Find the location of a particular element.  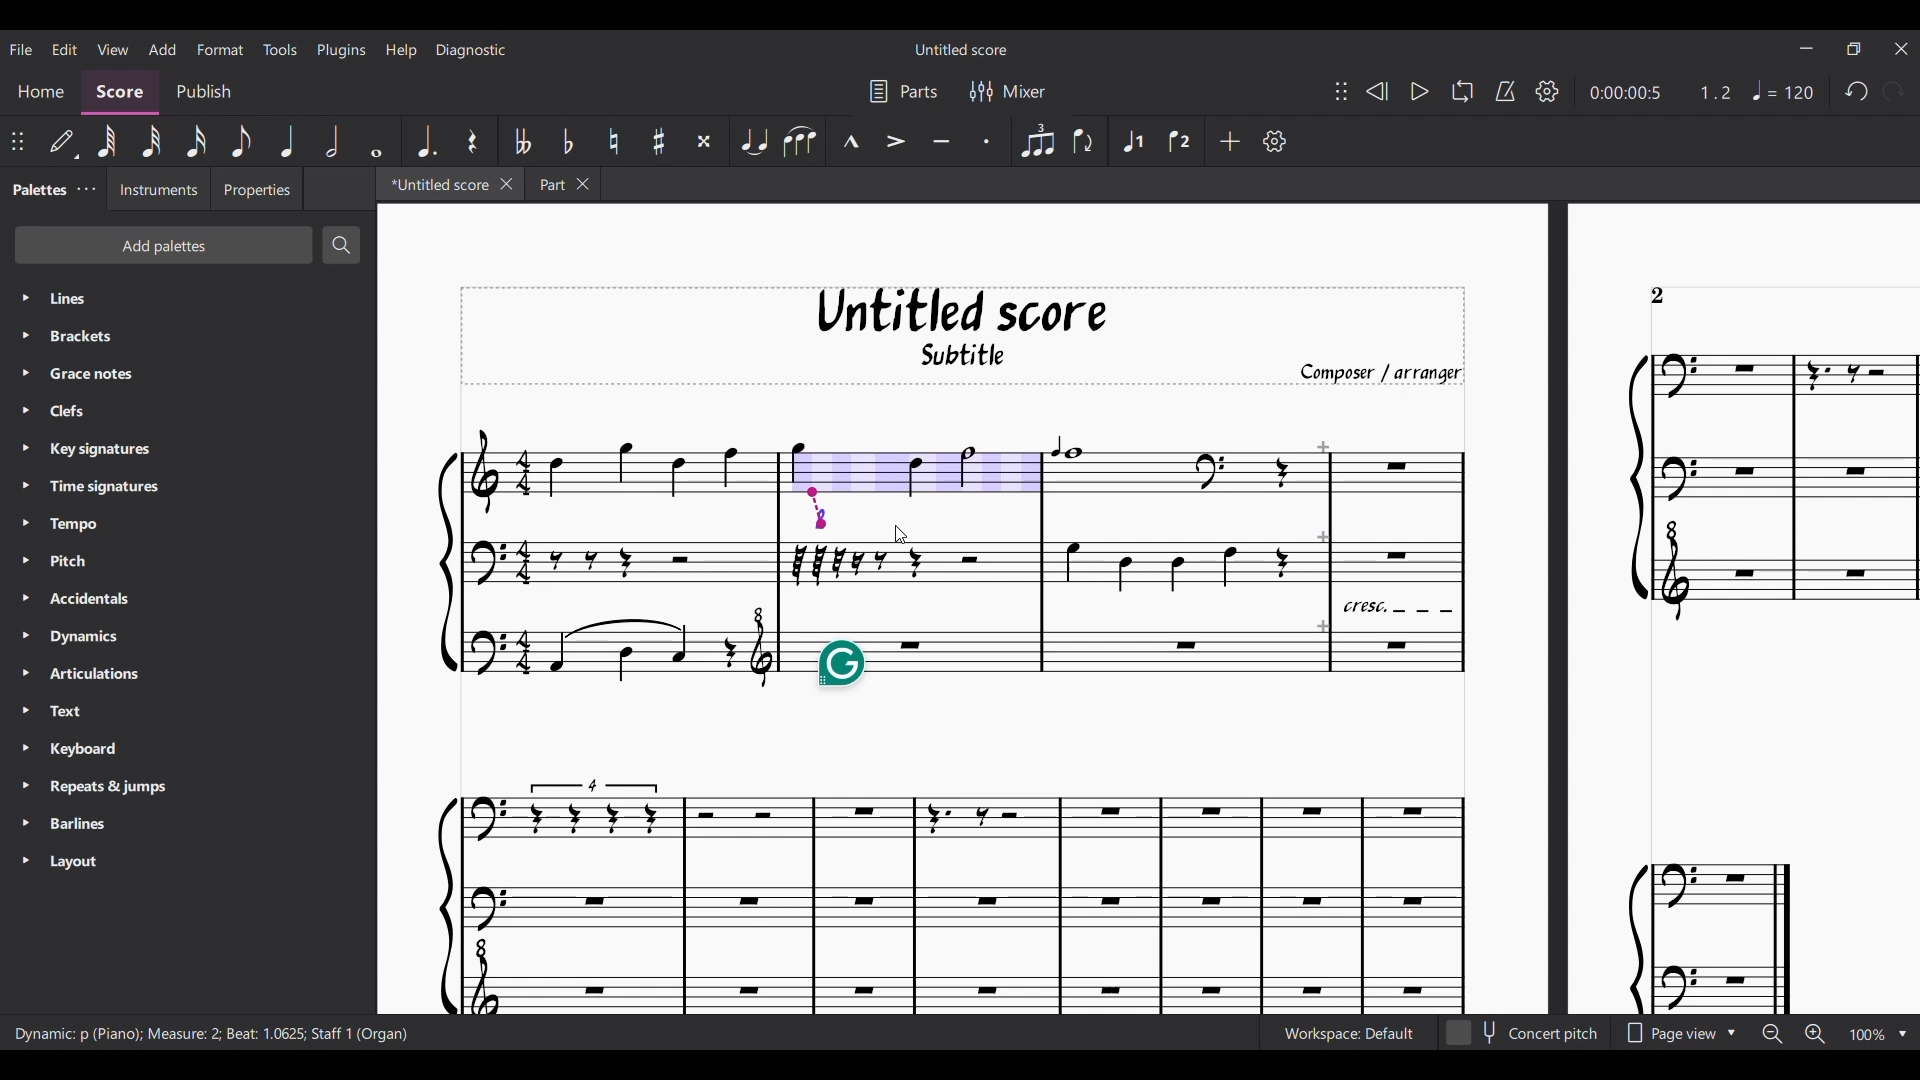

16th note is located at coordinates (196, 141).